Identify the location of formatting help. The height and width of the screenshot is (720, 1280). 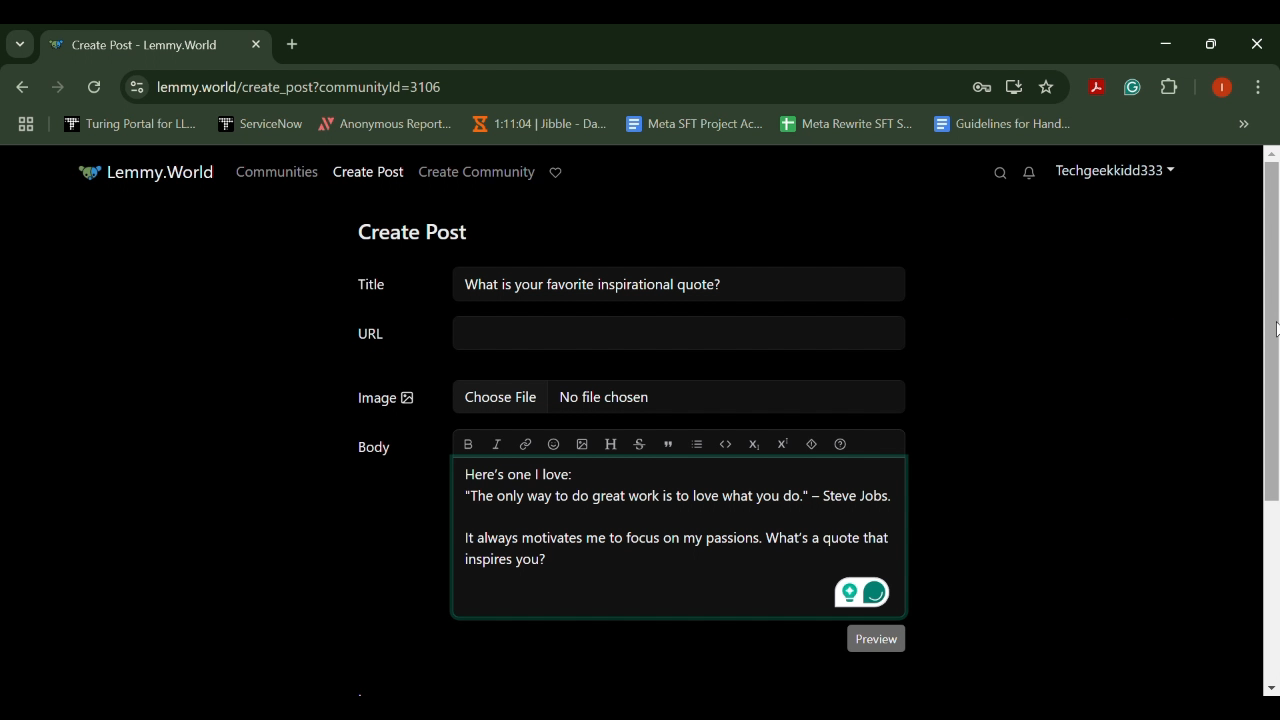
(839, 442).